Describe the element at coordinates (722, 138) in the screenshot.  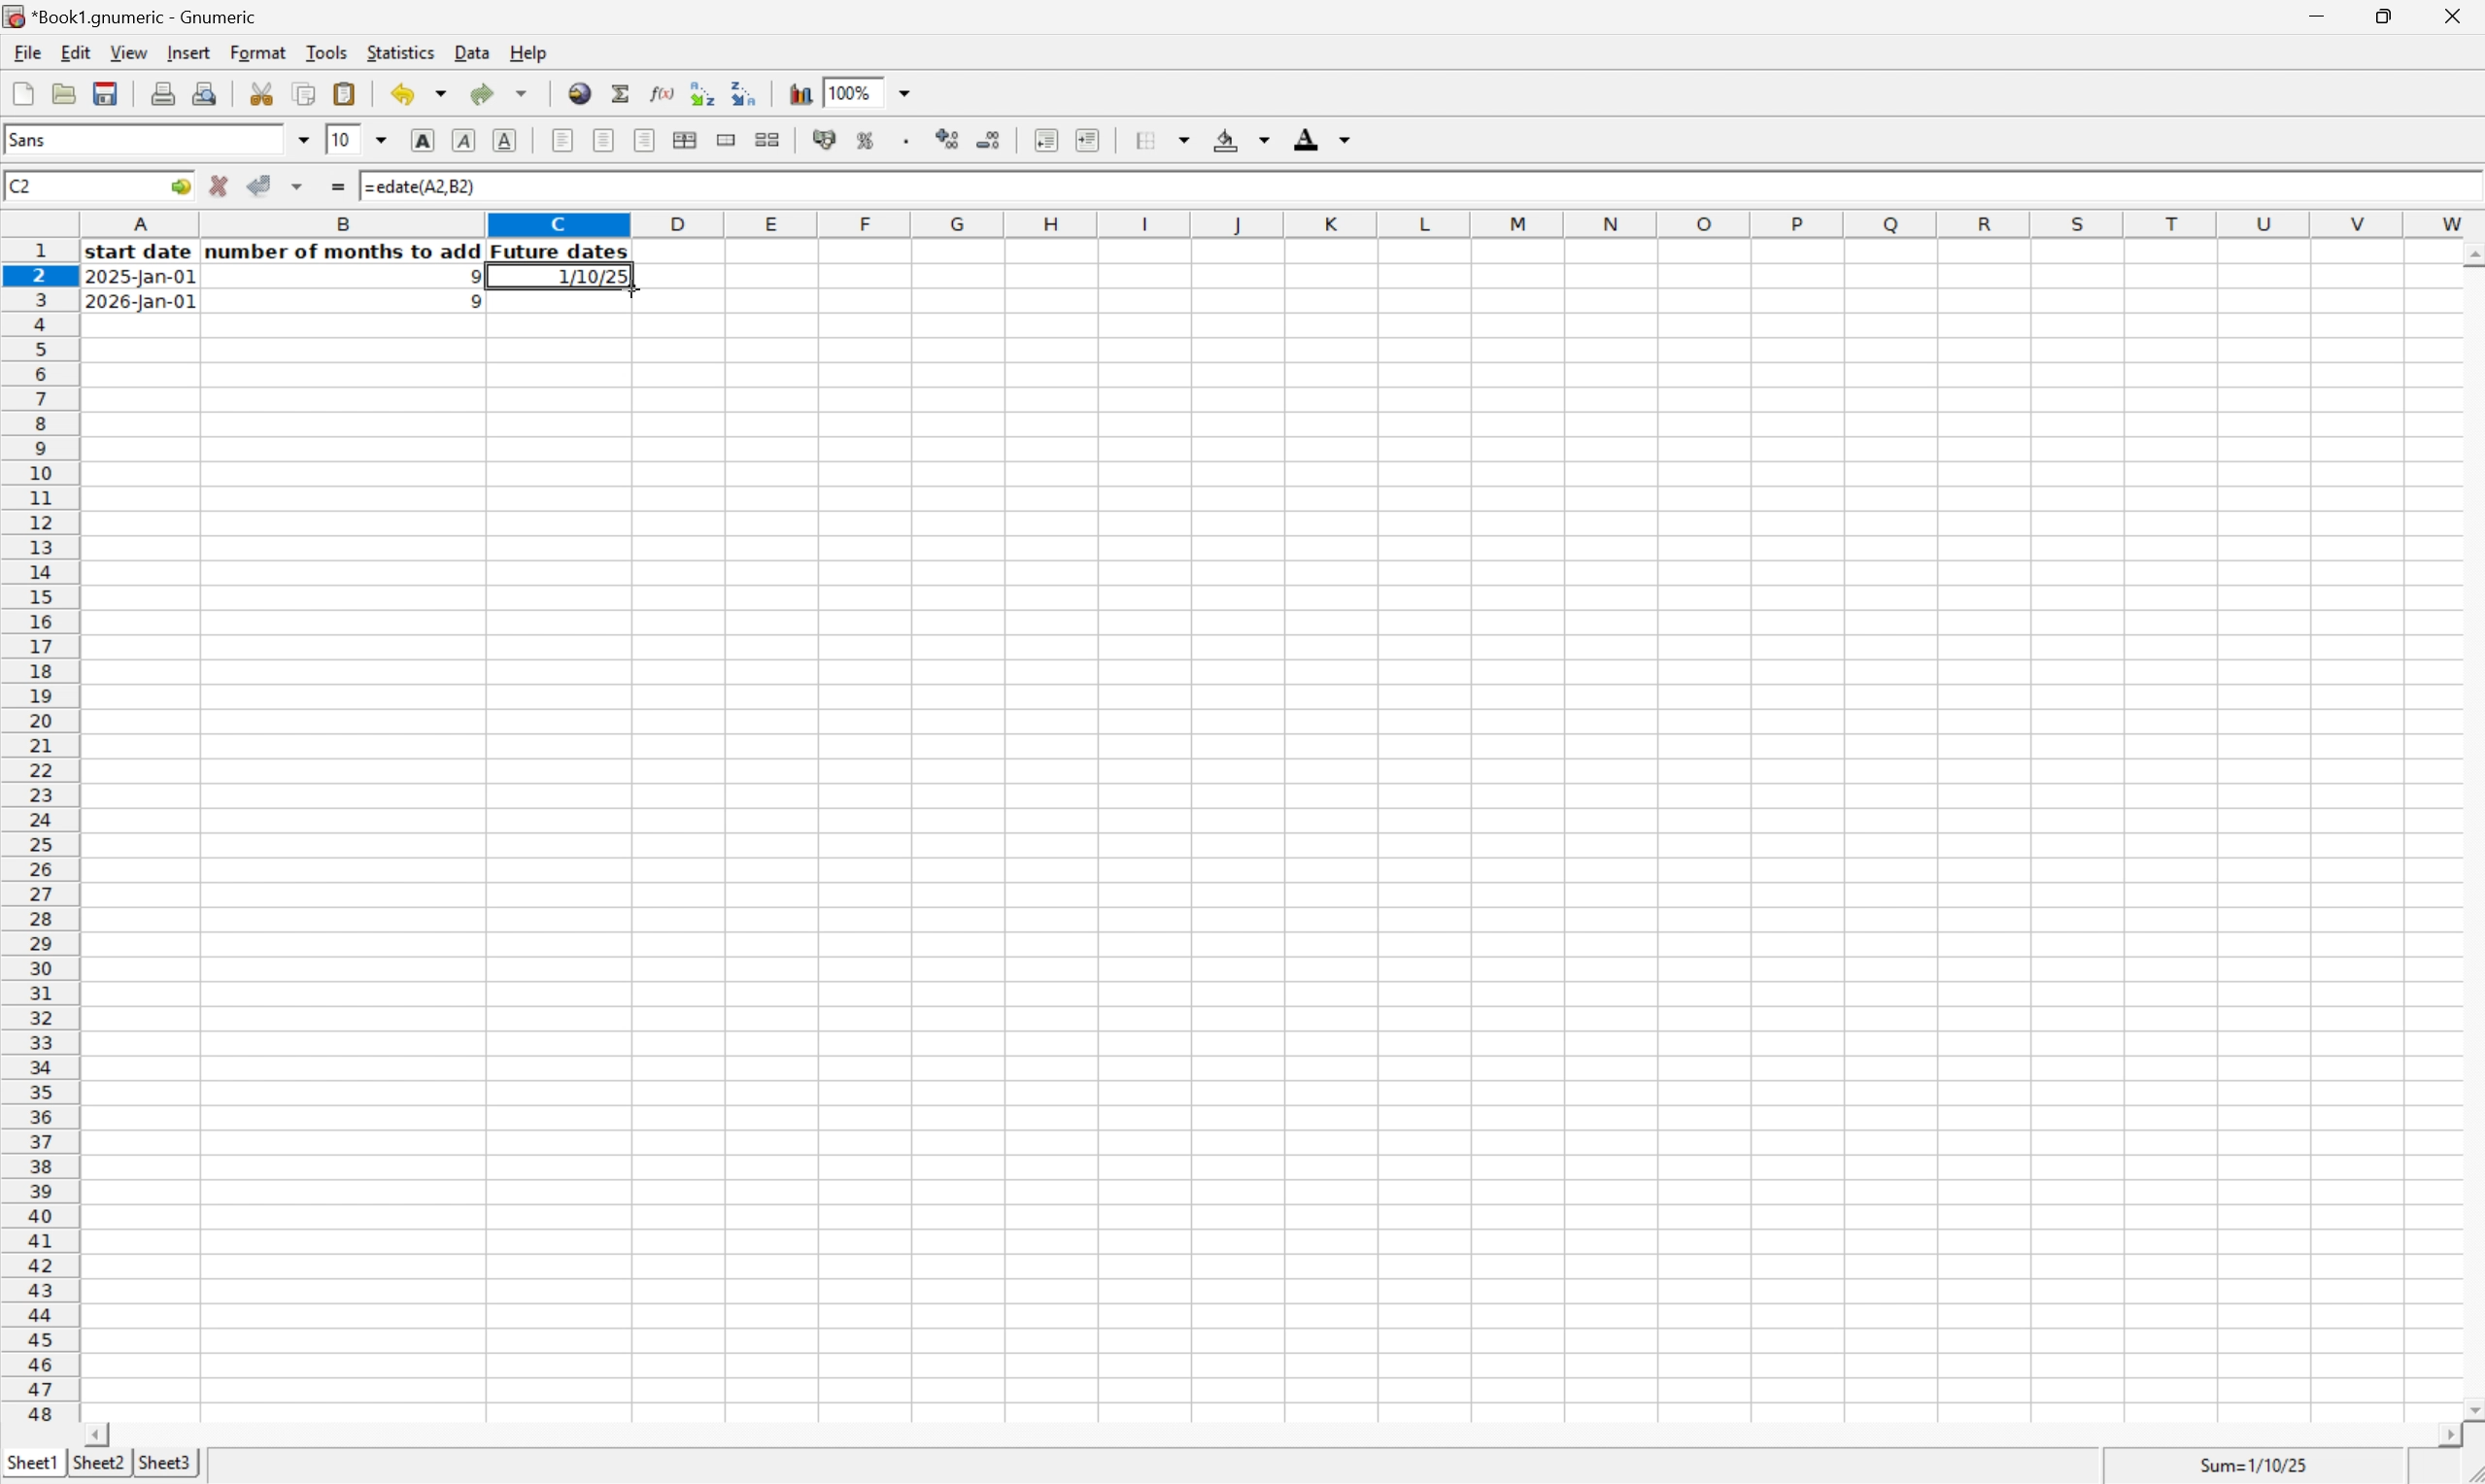
I see `Merge a range of cells` at that location.